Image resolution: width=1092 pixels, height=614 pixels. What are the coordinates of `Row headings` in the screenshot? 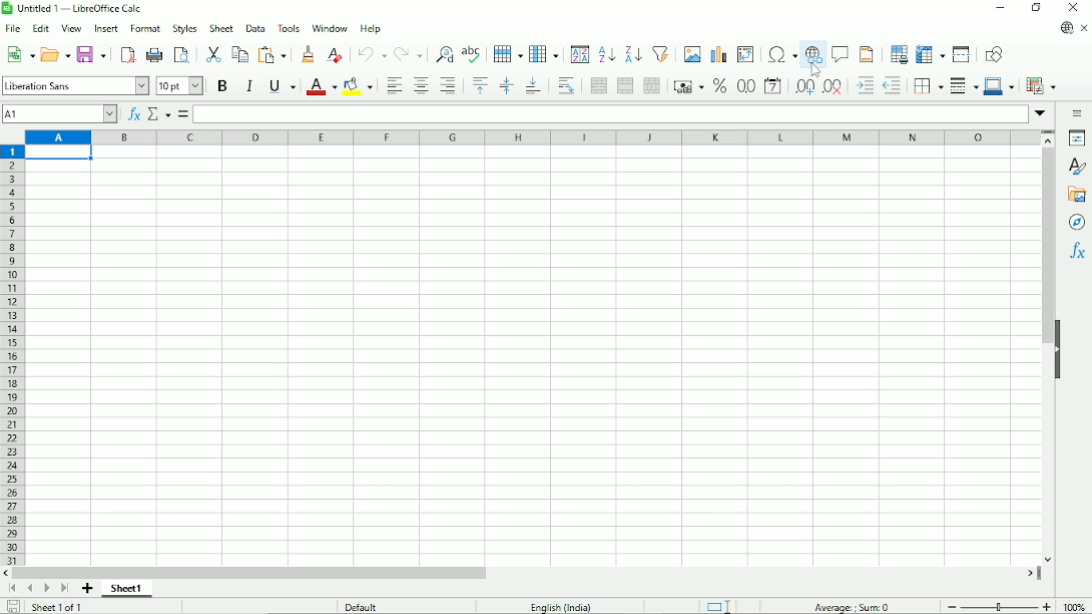 It's located at (12, 355).